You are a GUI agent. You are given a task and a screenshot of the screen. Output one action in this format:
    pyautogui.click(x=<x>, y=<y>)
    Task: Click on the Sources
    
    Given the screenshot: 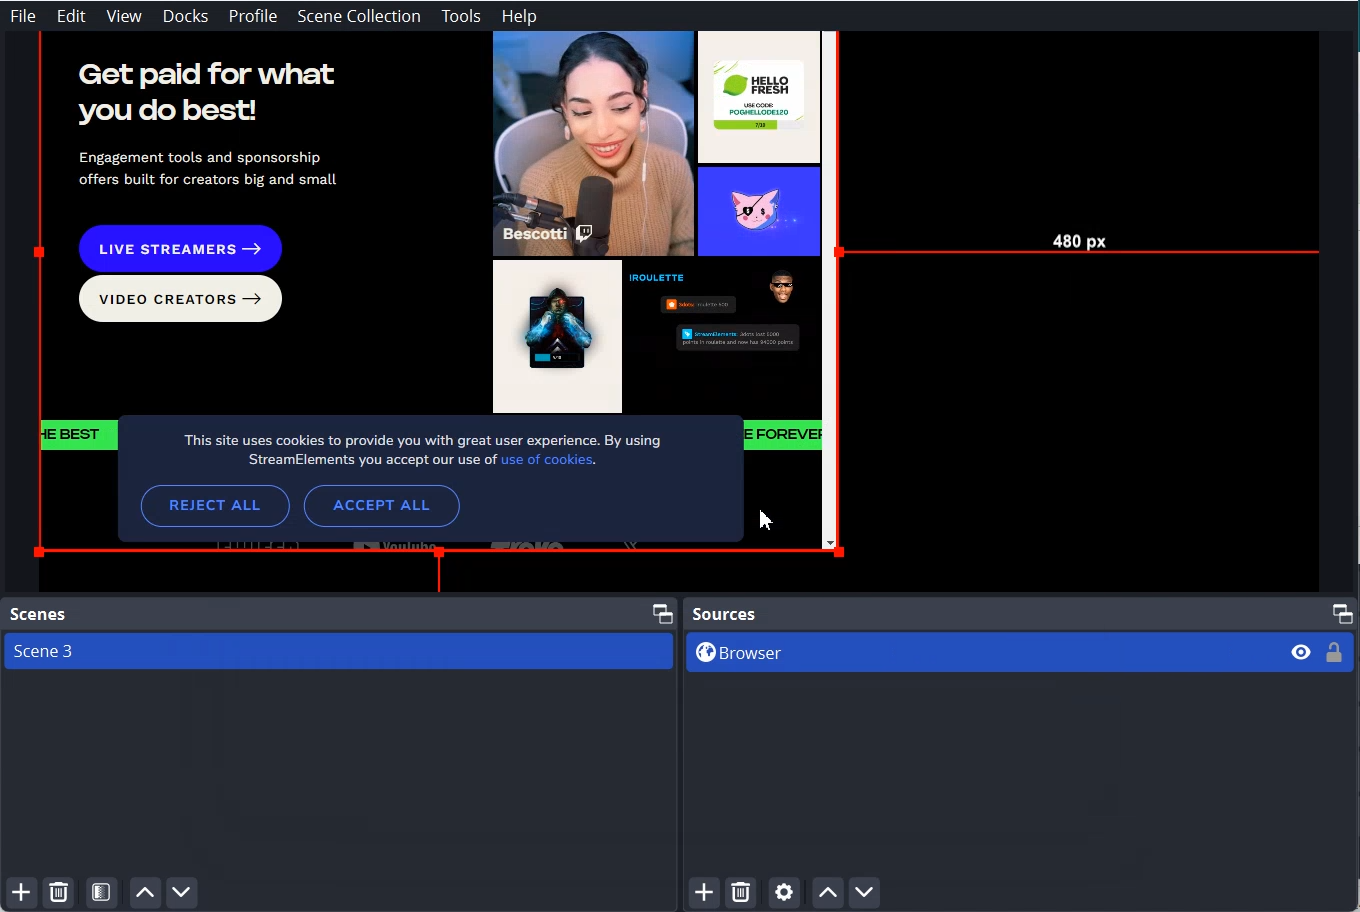 What is the action you would take?
    pyautogui.click(x=723, y=614)
    